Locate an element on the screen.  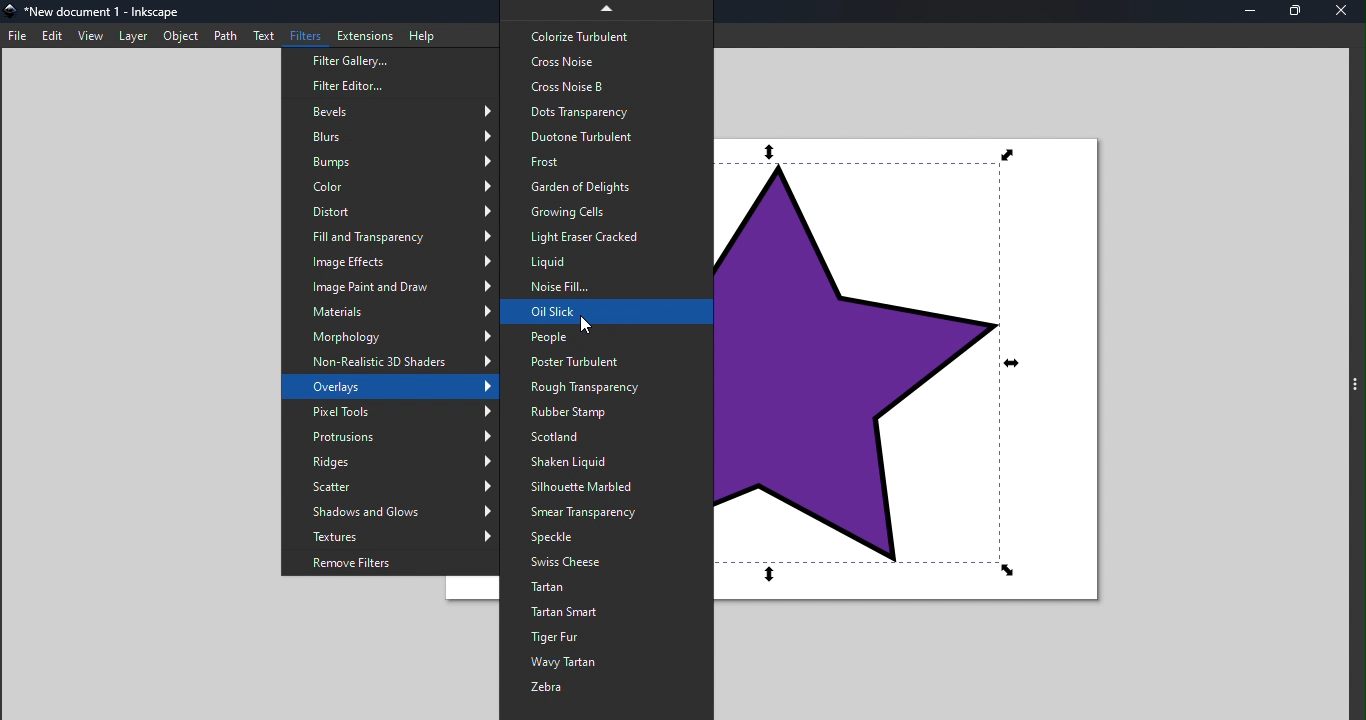
Shadows and glows is located at coordinates (392, 512).